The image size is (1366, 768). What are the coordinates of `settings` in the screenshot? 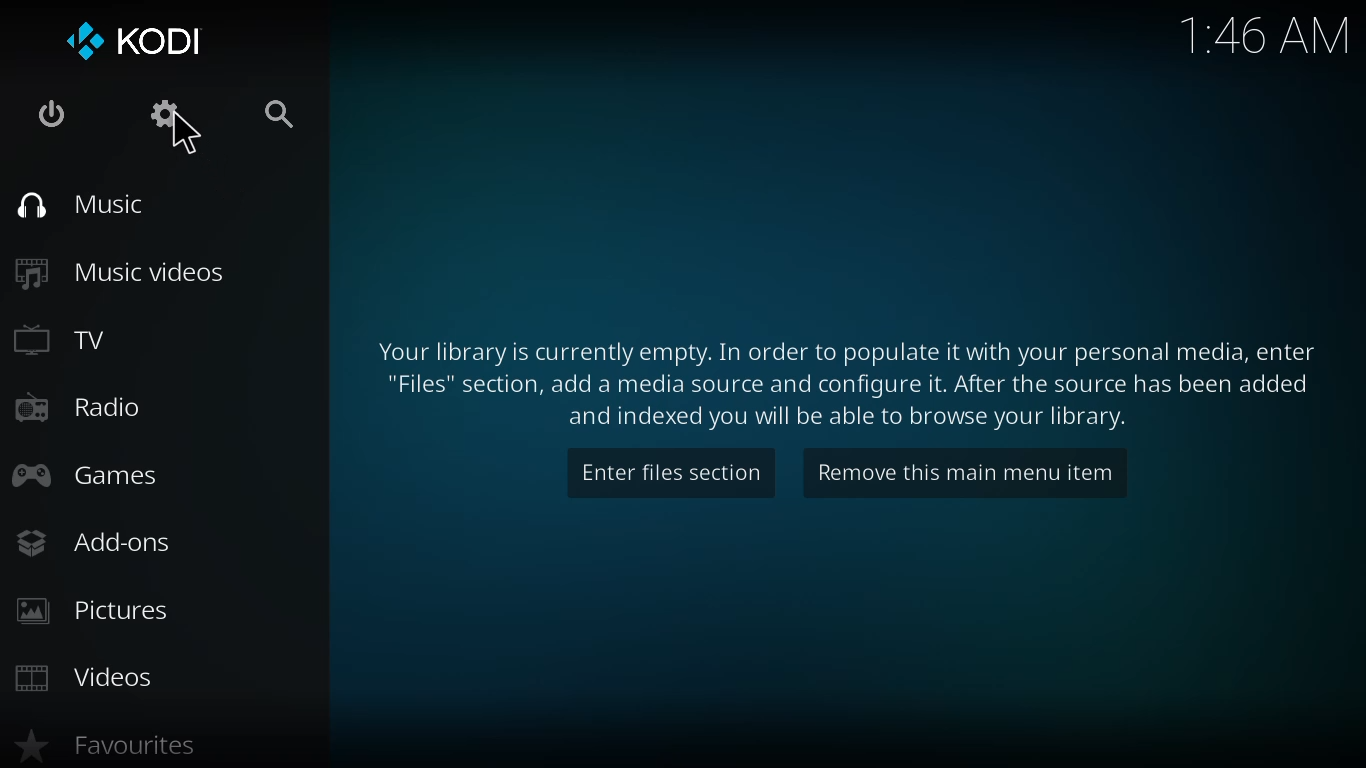 It's located at (156, 114).